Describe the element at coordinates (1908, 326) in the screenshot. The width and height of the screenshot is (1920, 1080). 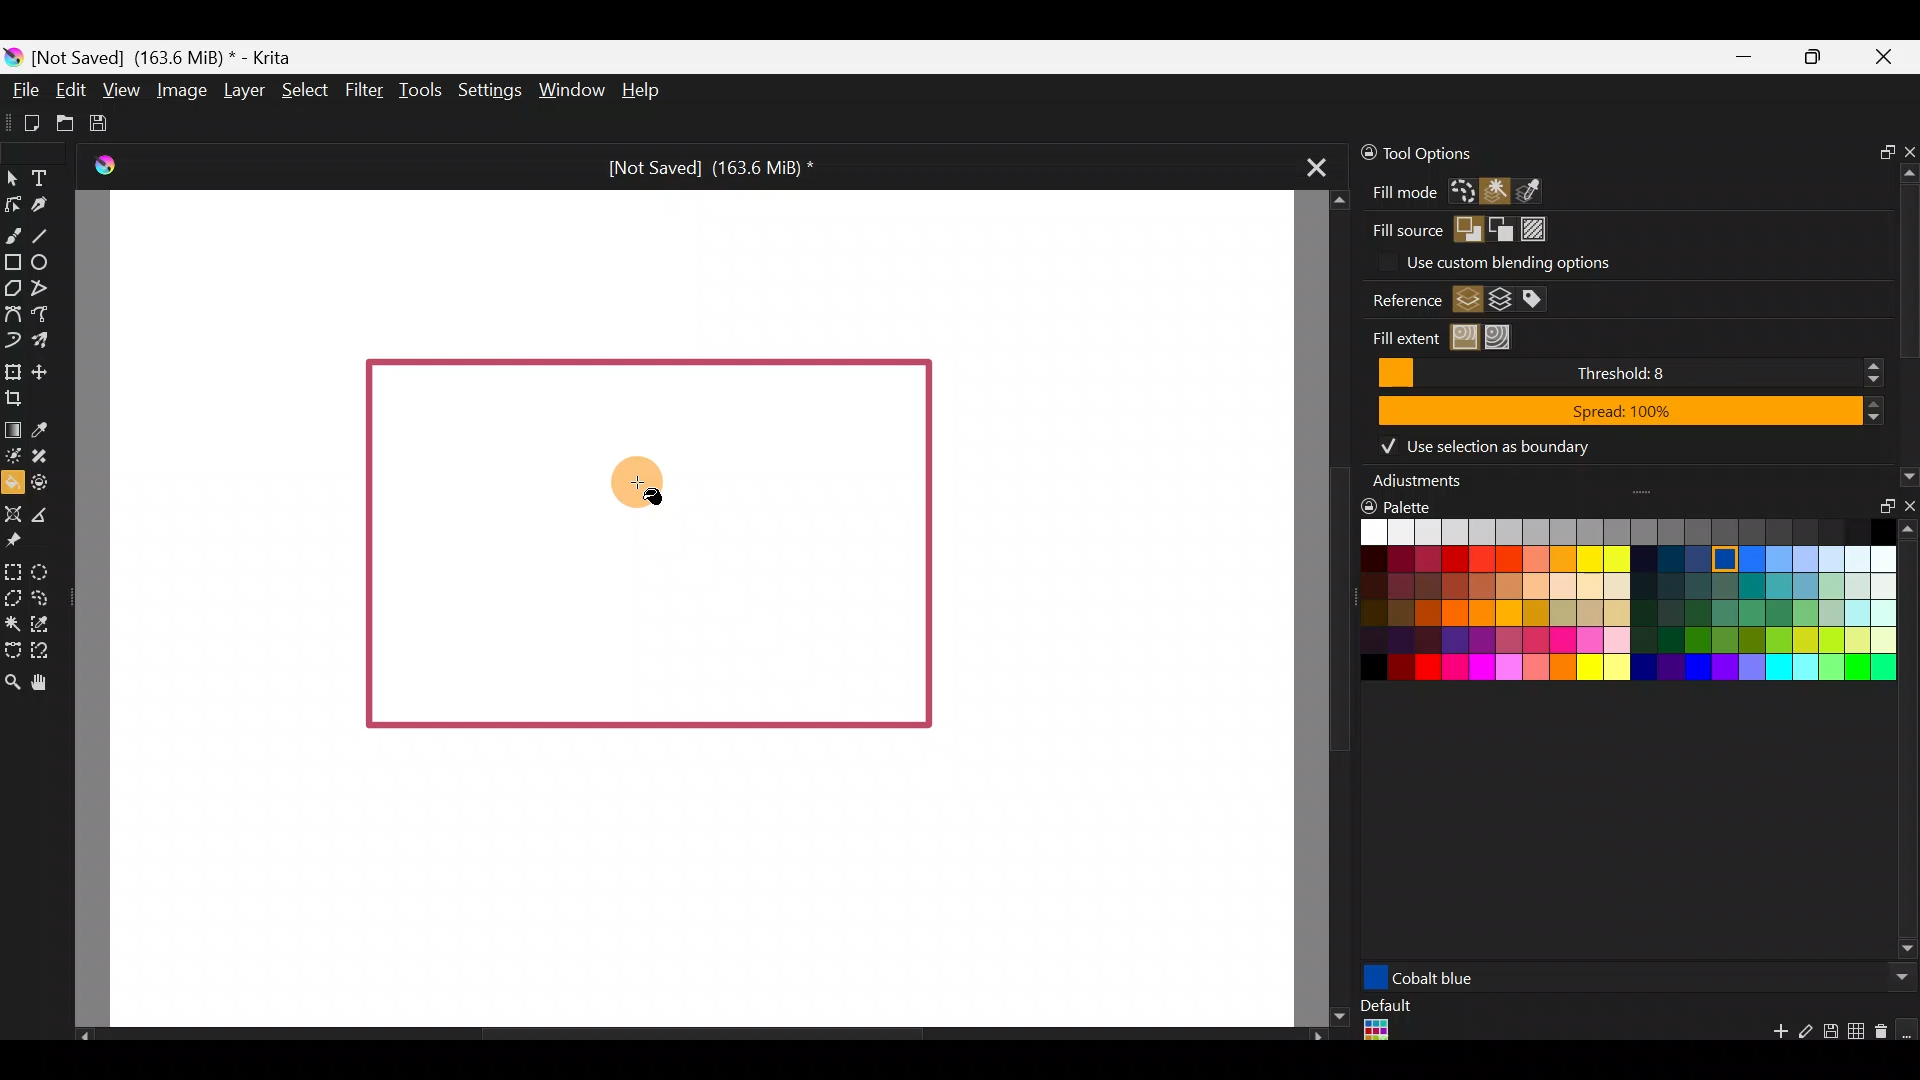
I see `Scroll  bar` at that location.